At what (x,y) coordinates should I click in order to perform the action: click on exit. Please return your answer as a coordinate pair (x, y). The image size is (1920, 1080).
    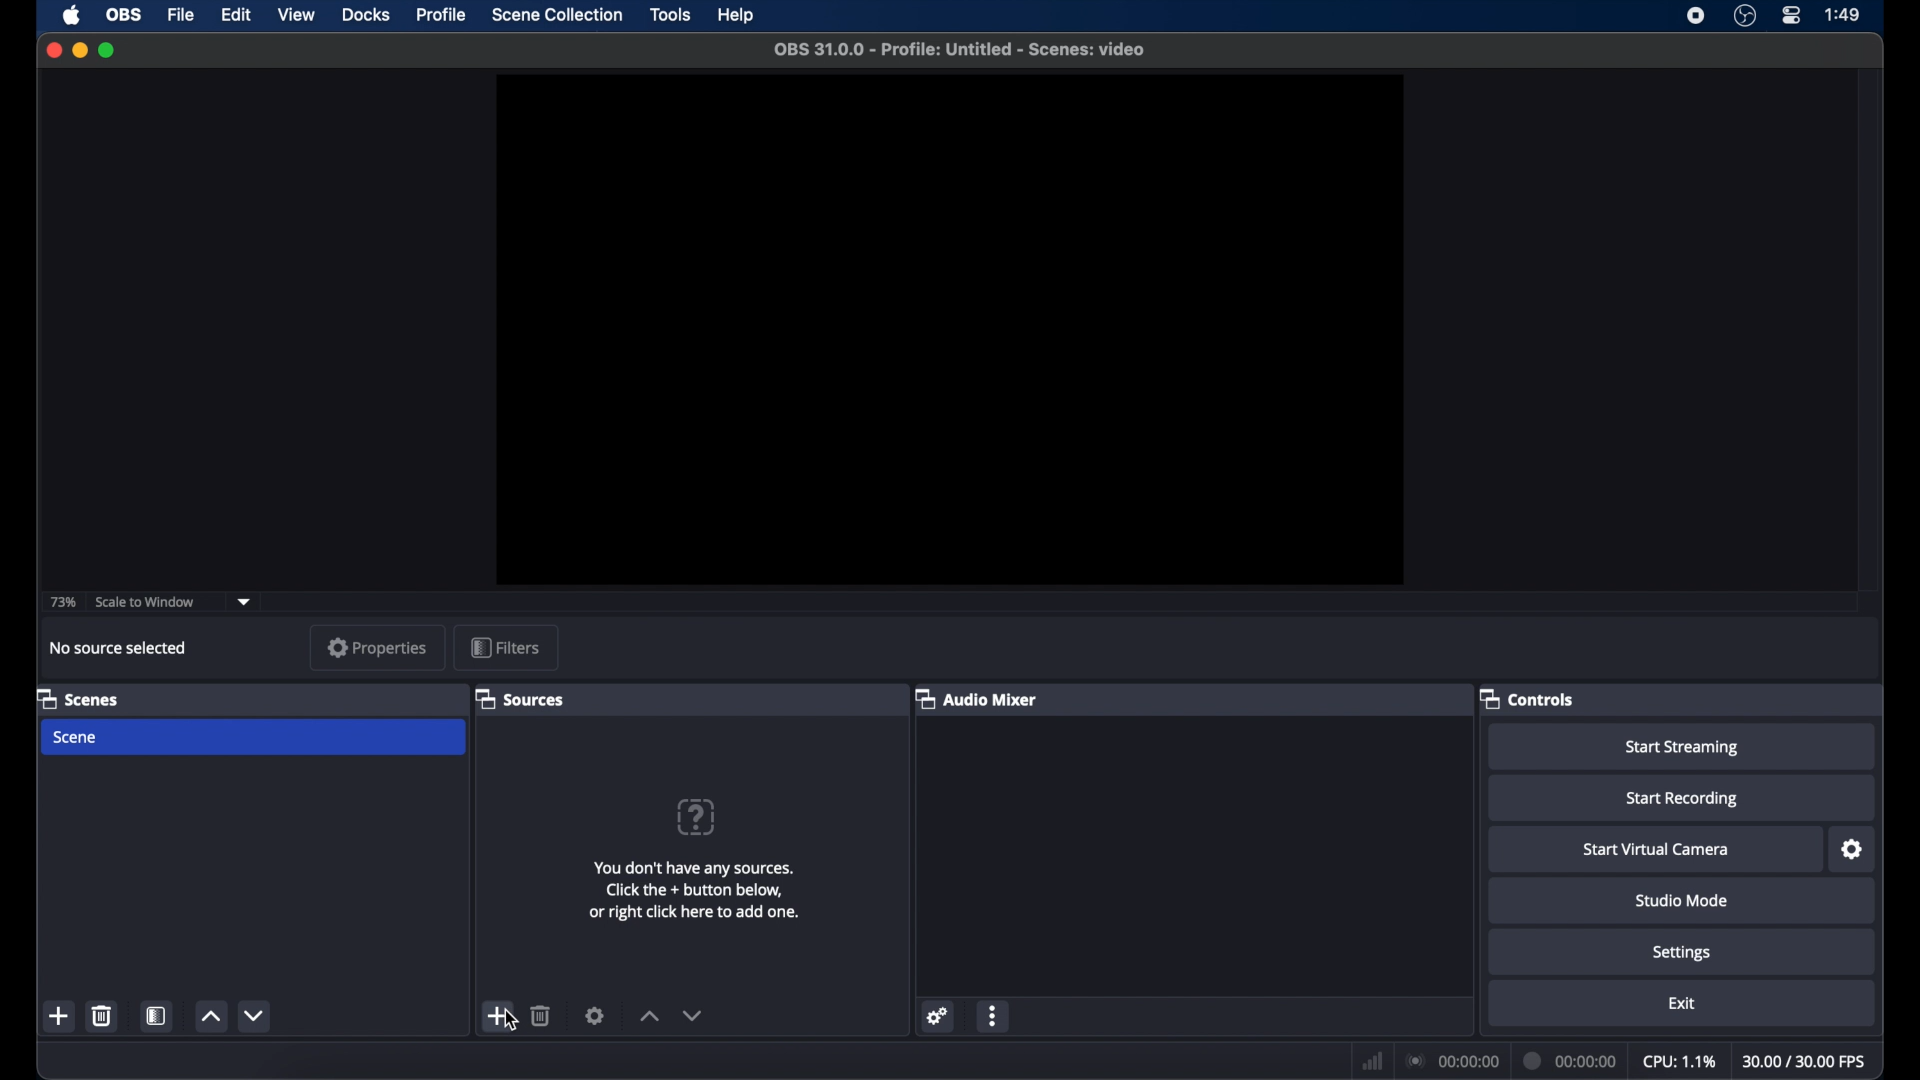
    Looking at the image, I should click on (1682, 1003).